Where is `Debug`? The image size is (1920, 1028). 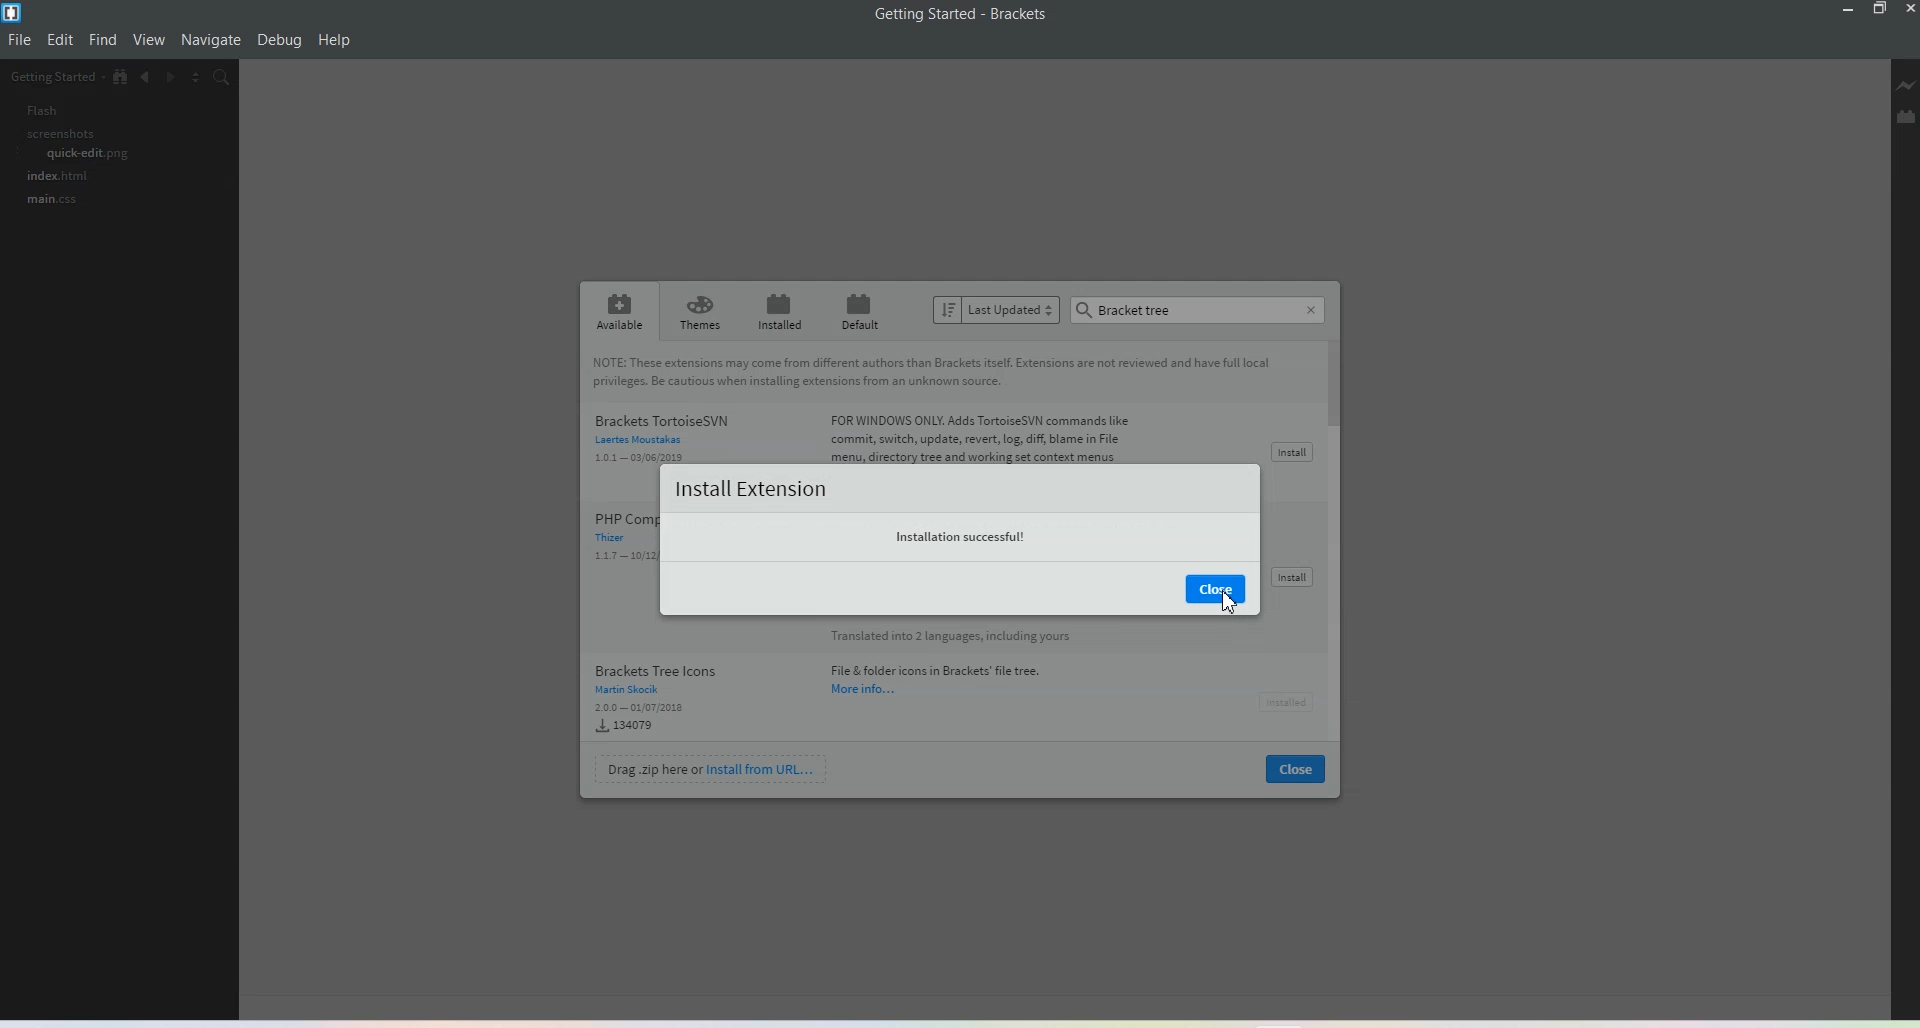
Debug is located at coordinates (279, 41).